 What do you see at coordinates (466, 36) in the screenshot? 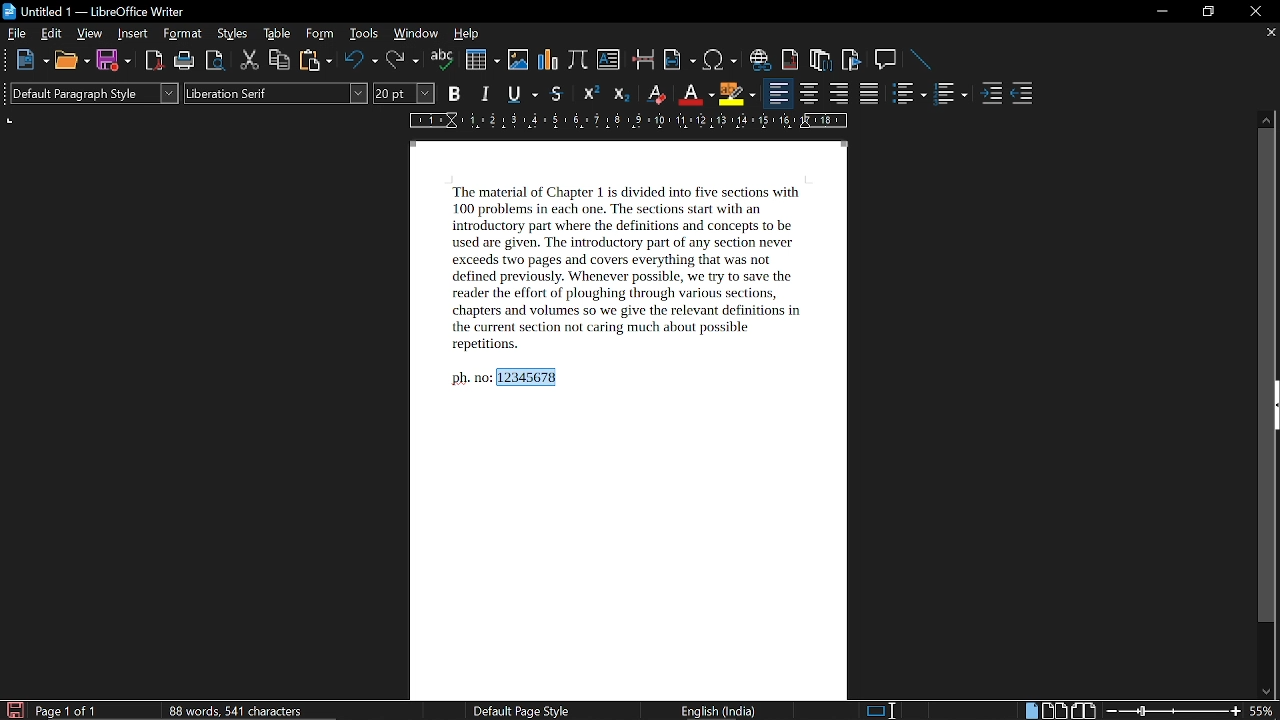
I see `help` at bounding box center [466, 36].